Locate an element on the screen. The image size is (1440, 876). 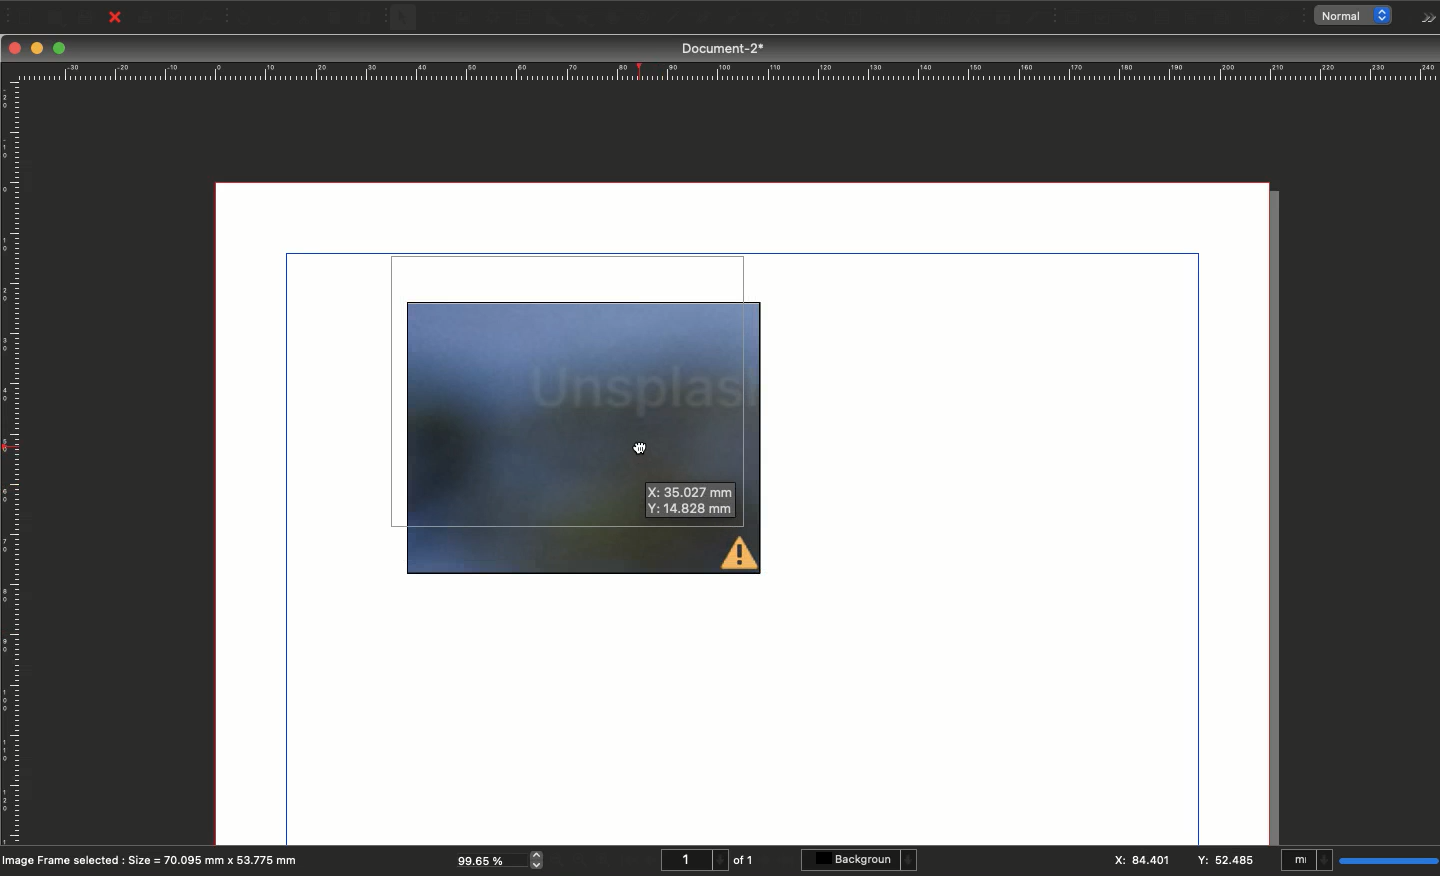
Options is located at coordinates (1424, 18).